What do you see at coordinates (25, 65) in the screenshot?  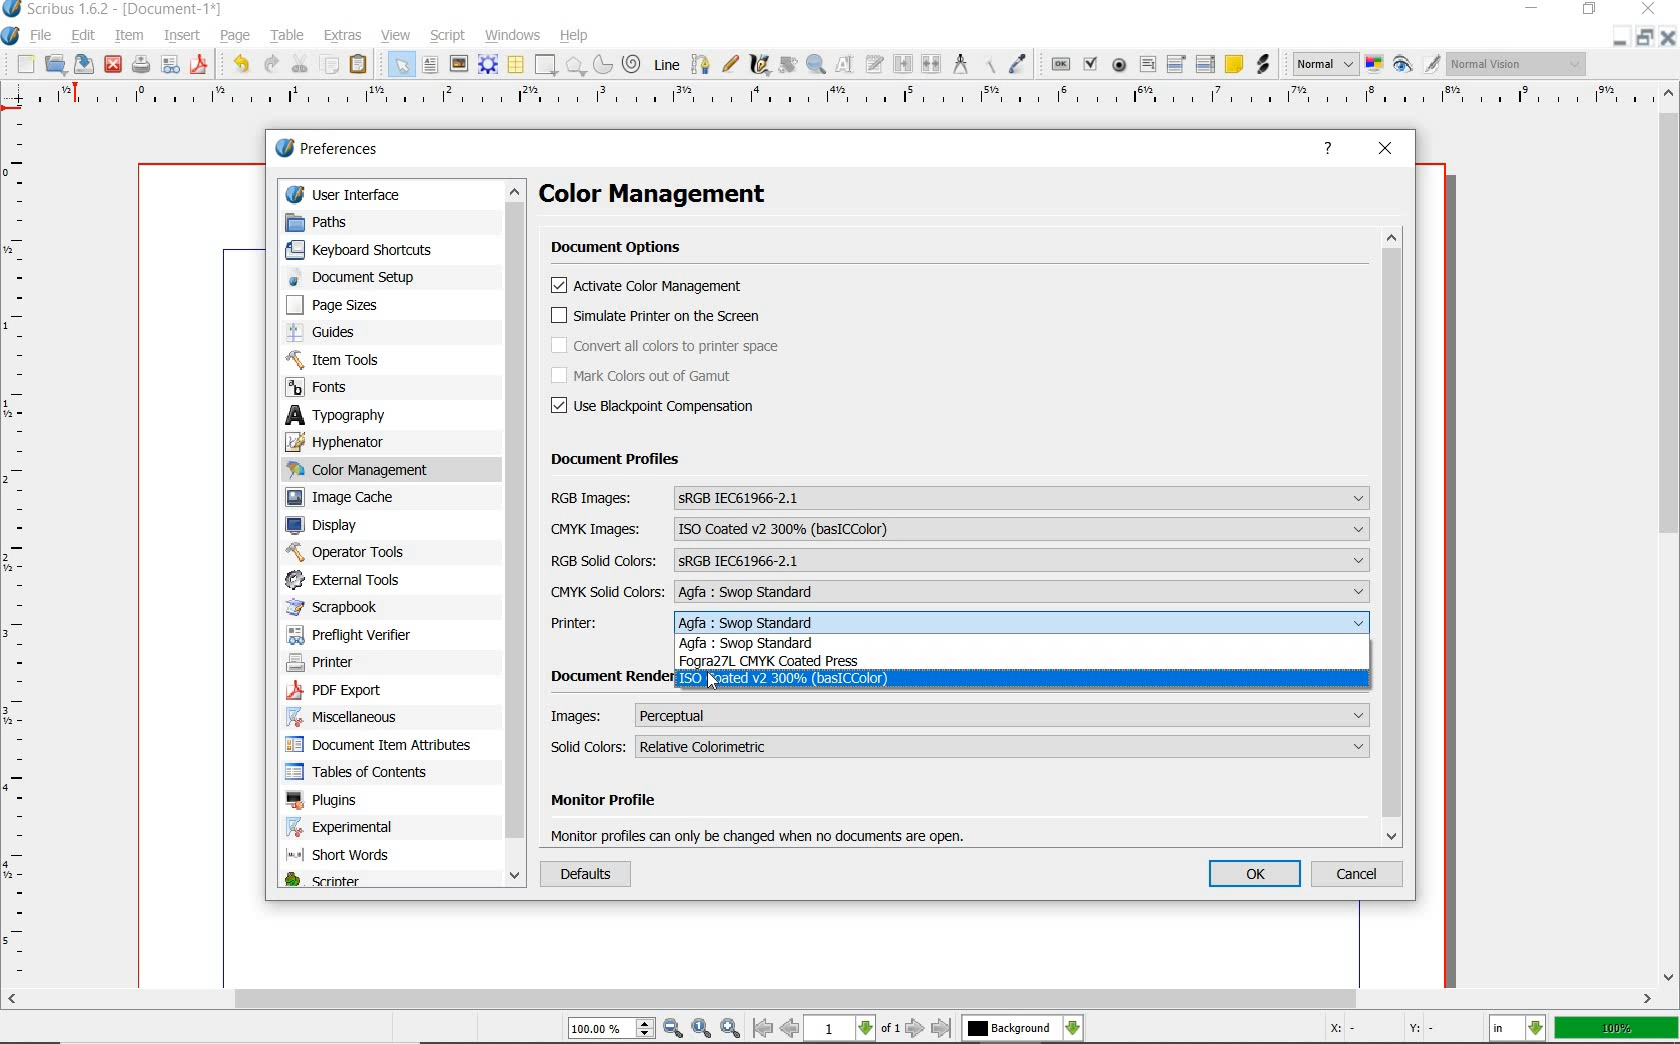 I see `new` at bounding box center [25, 65].